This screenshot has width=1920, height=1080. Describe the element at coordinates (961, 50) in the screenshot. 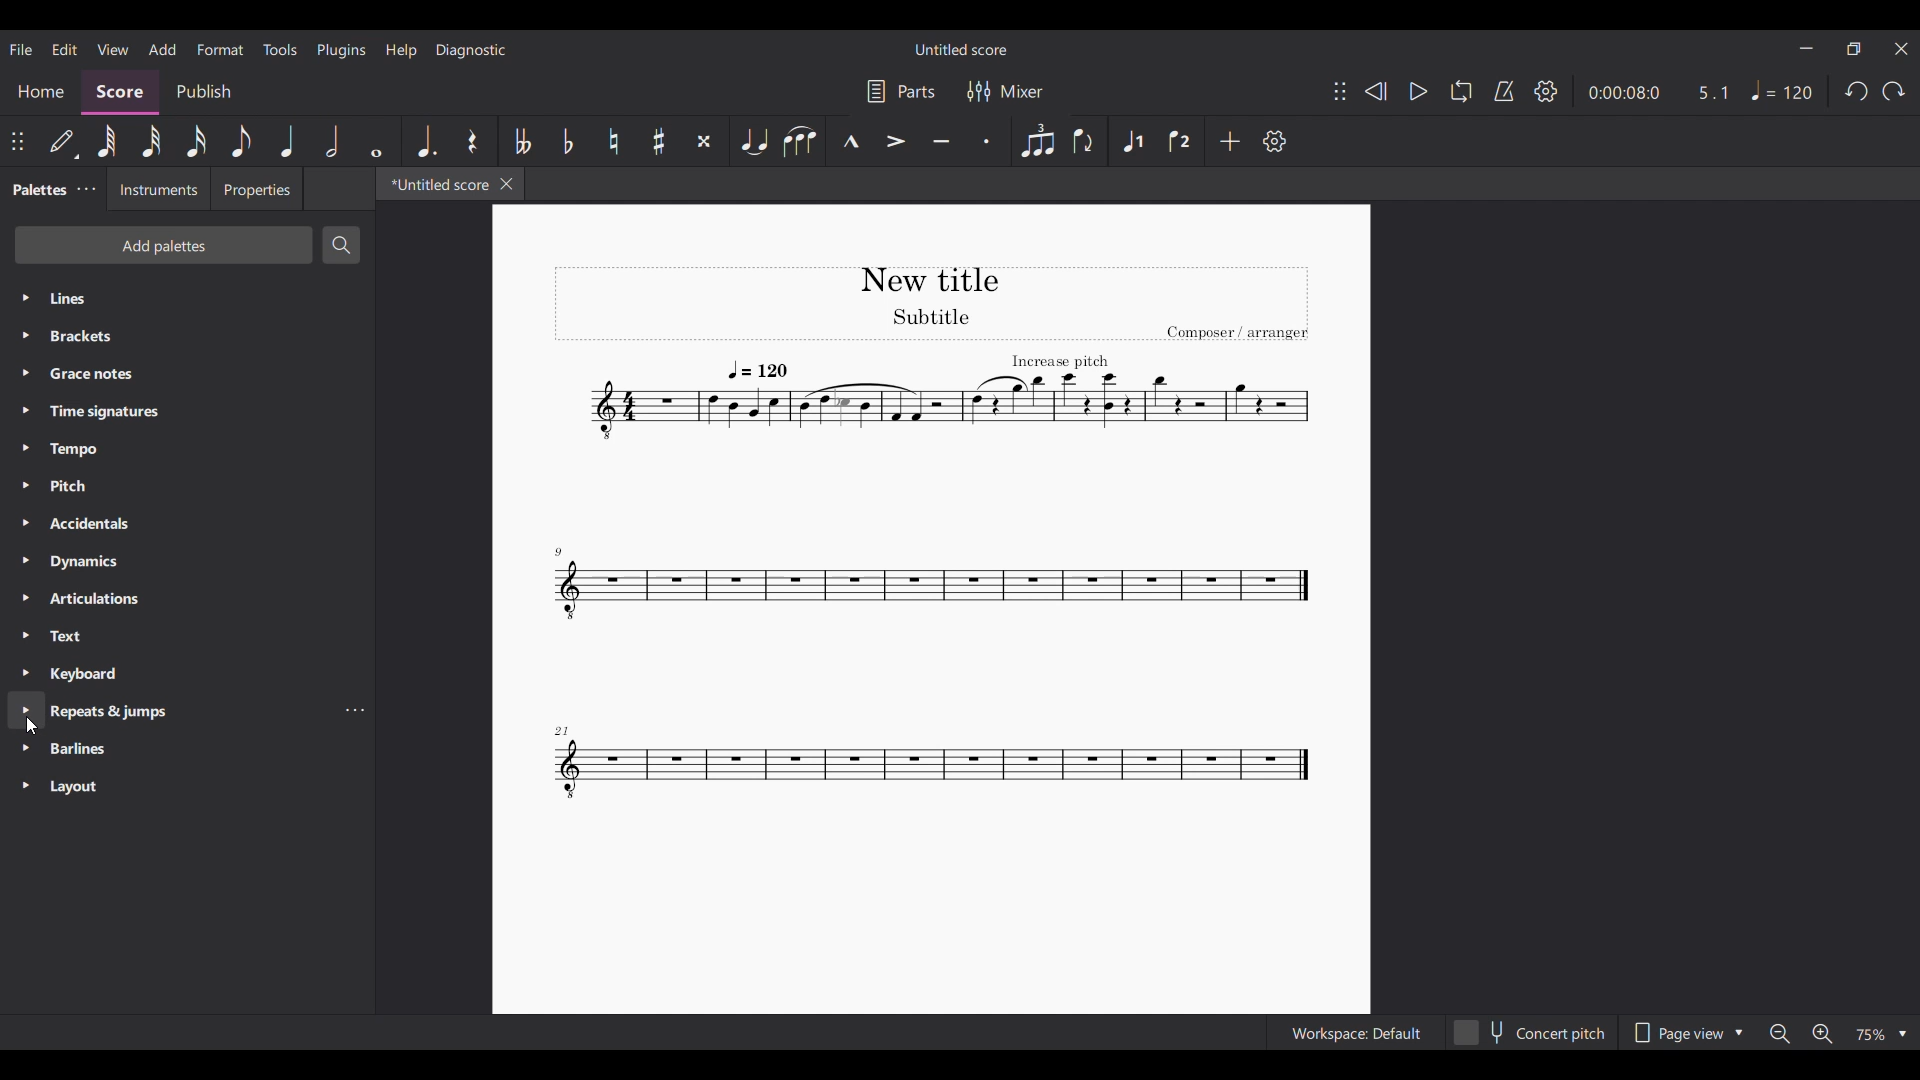

I see `Untitled score` at that location.